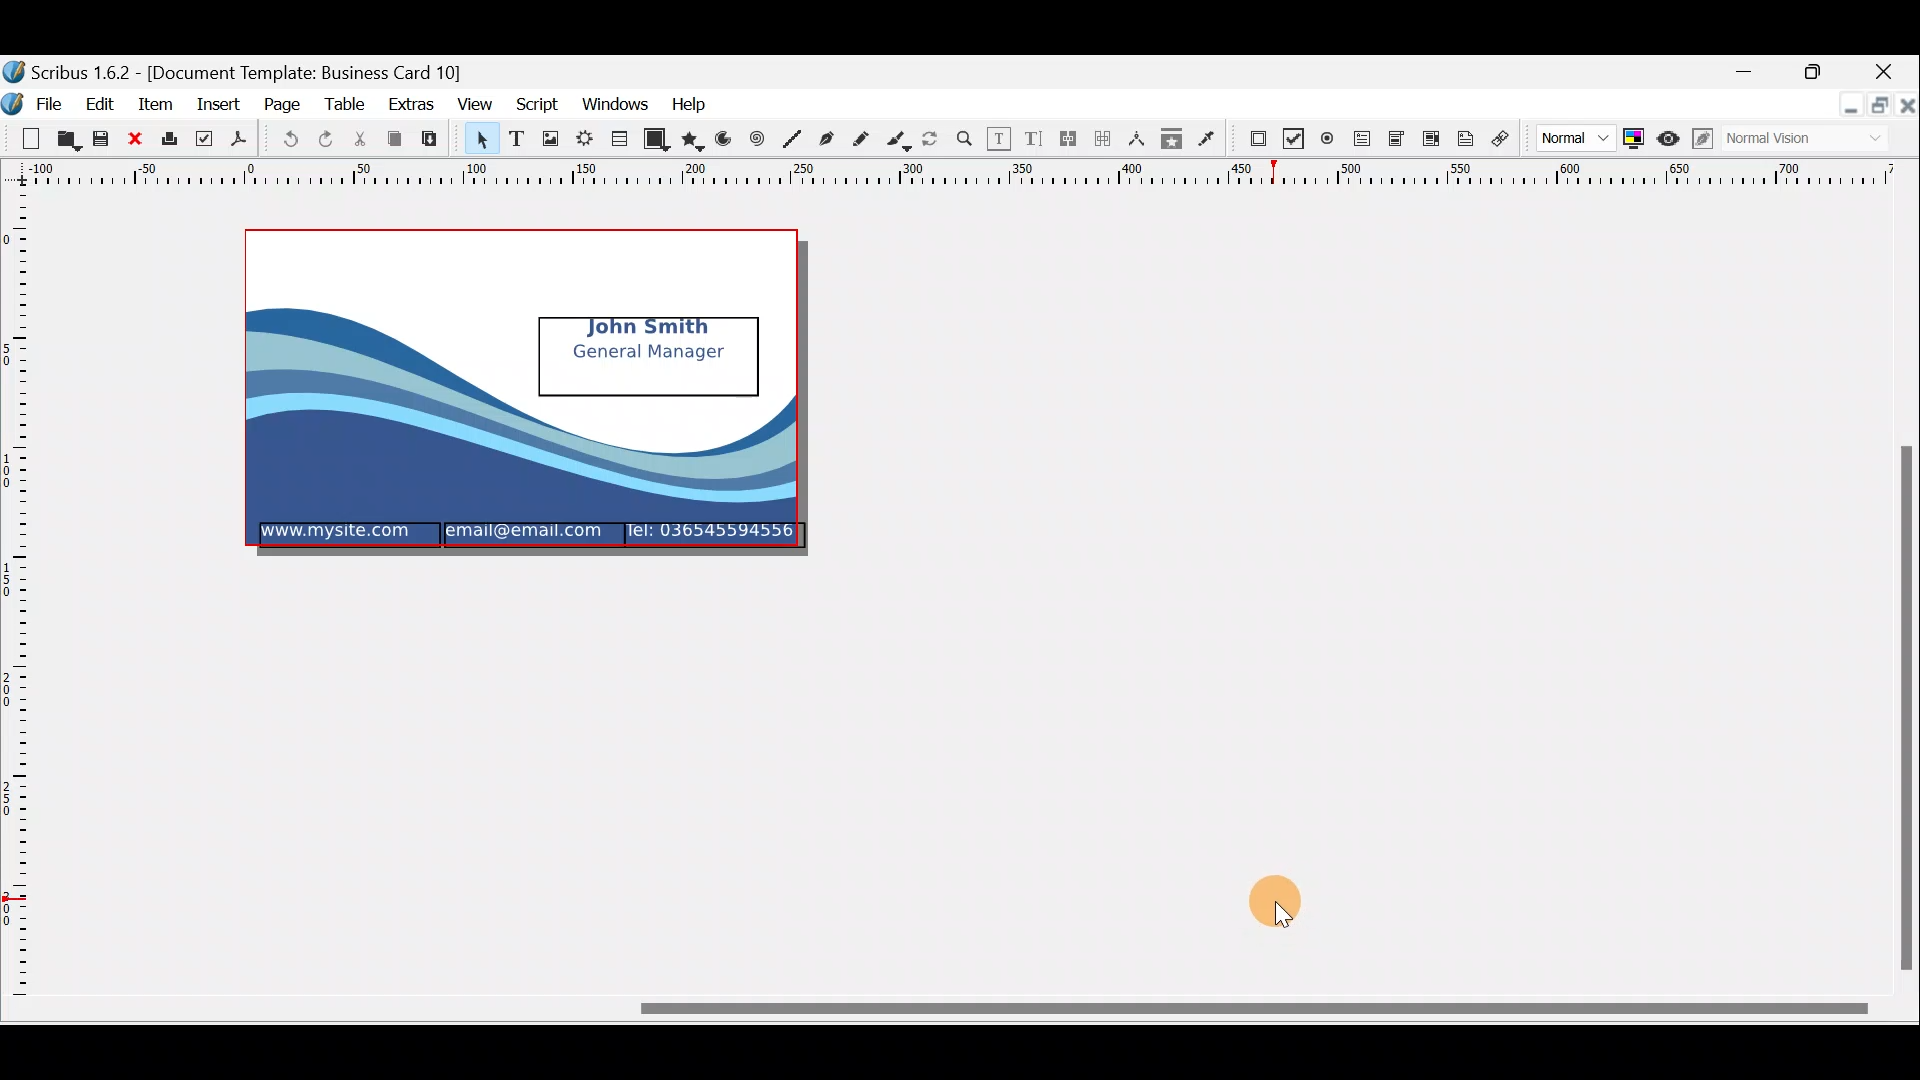 This screenshot has width=1920, height=1080. Describe the element at coordinates (693, 140) in the screenshot. I see `Polygon` at that location.